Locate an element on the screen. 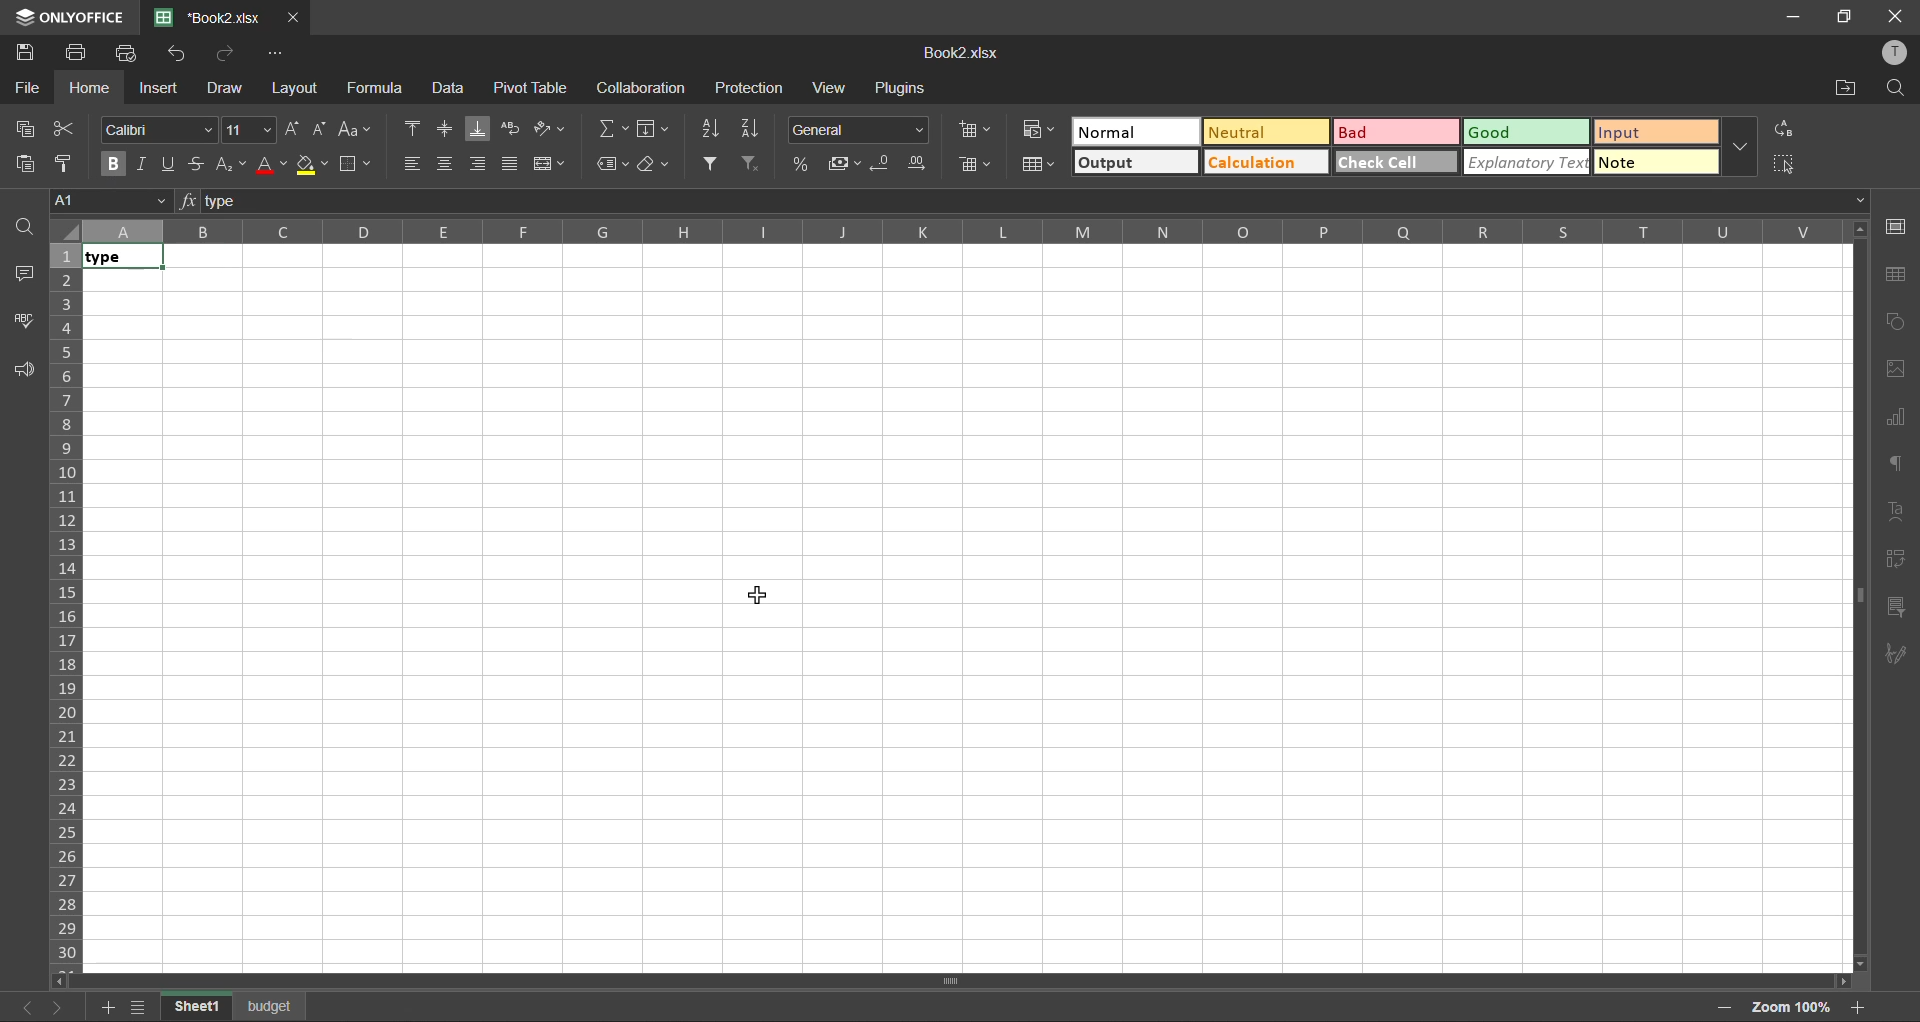  close is located at coordinates (1894, 15).